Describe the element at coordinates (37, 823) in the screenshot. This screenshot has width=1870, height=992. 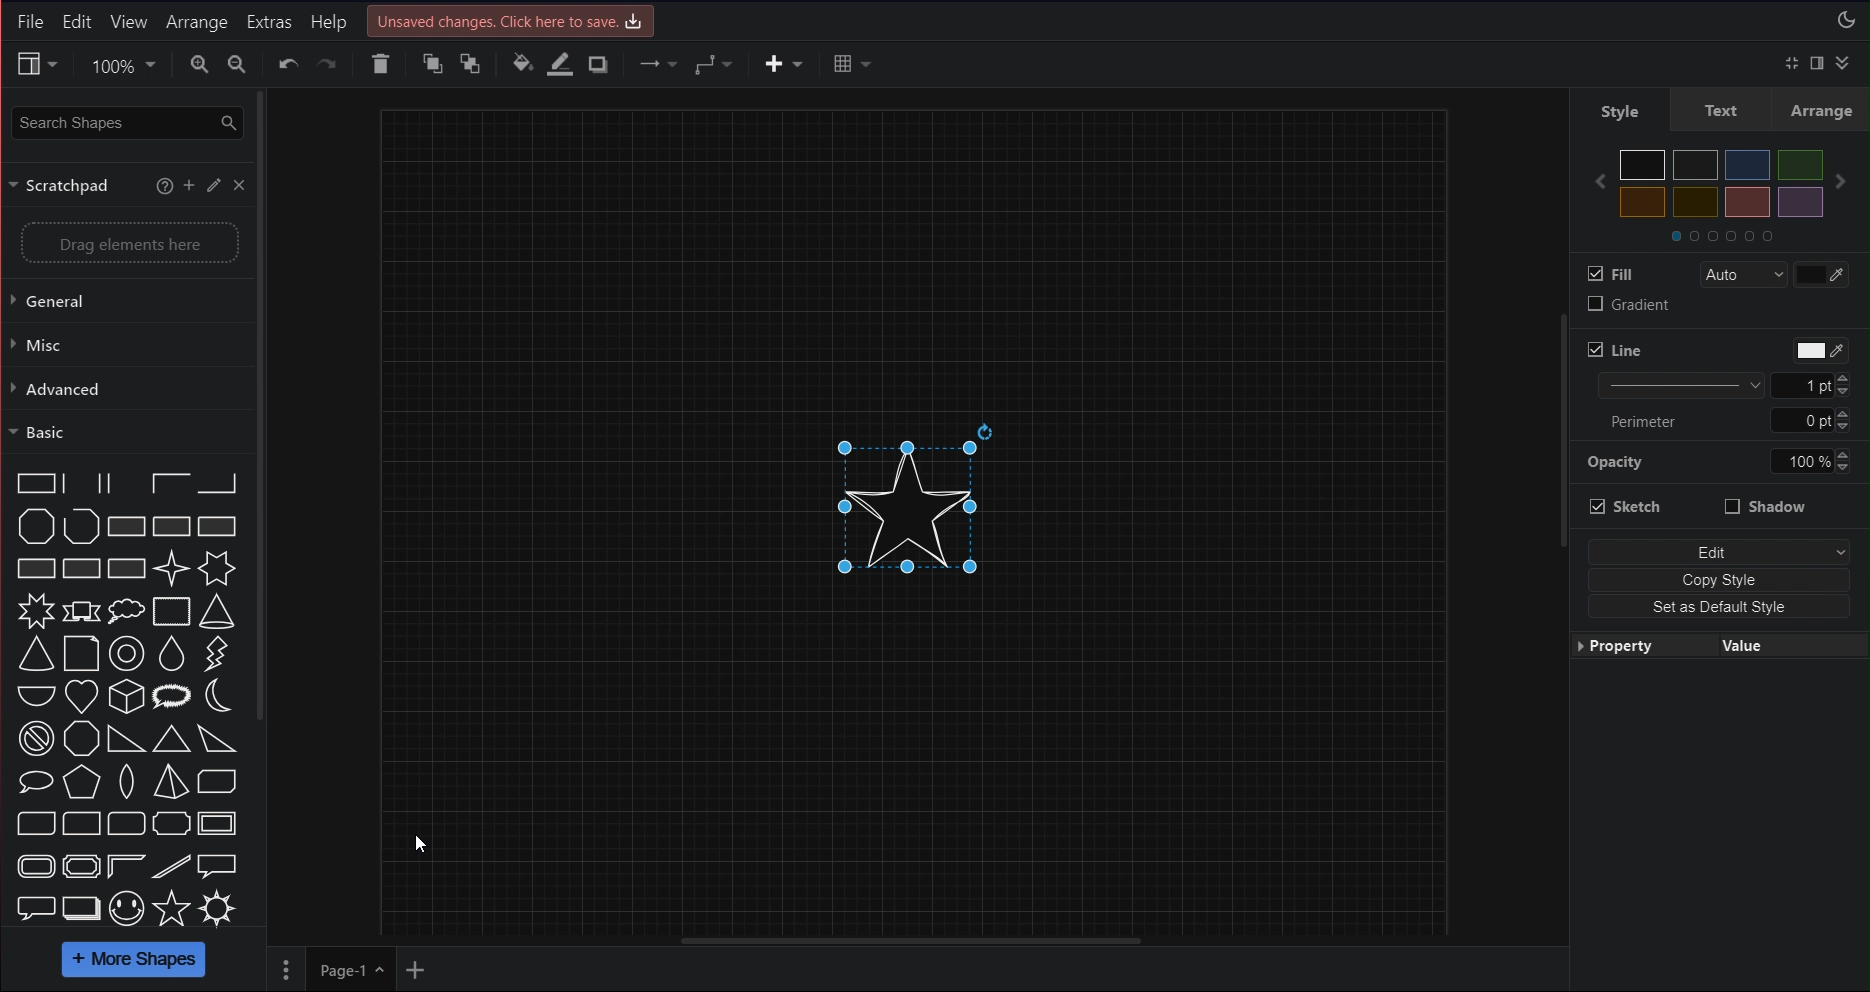
I see `diagonal rounded rectangle` at that location.